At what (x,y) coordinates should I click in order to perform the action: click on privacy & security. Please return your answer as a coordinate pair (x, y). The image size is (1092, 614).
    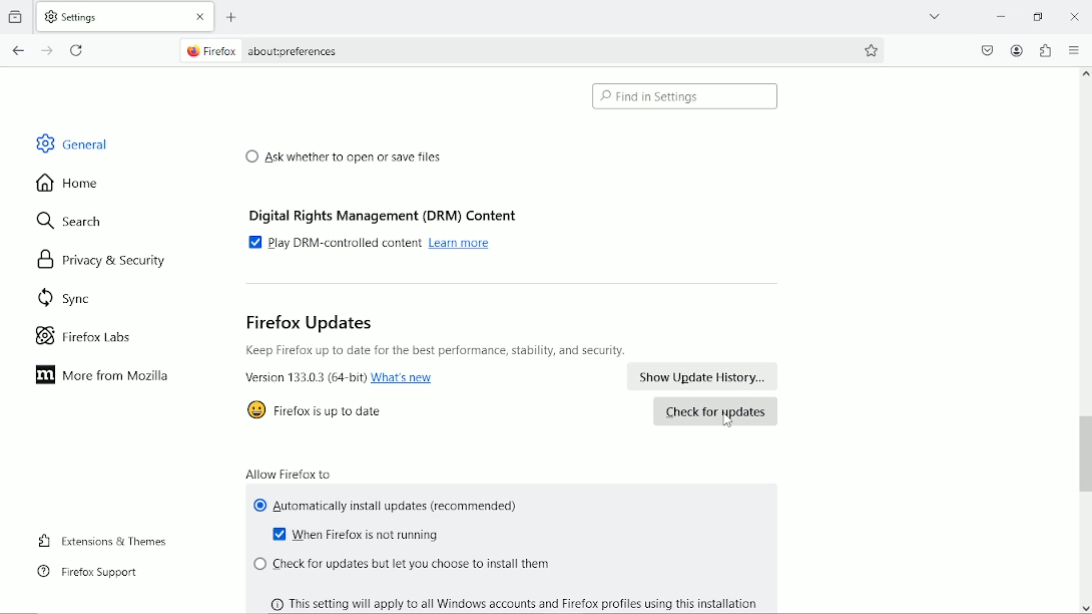
    Looking at the image, I should click on (97, 261).